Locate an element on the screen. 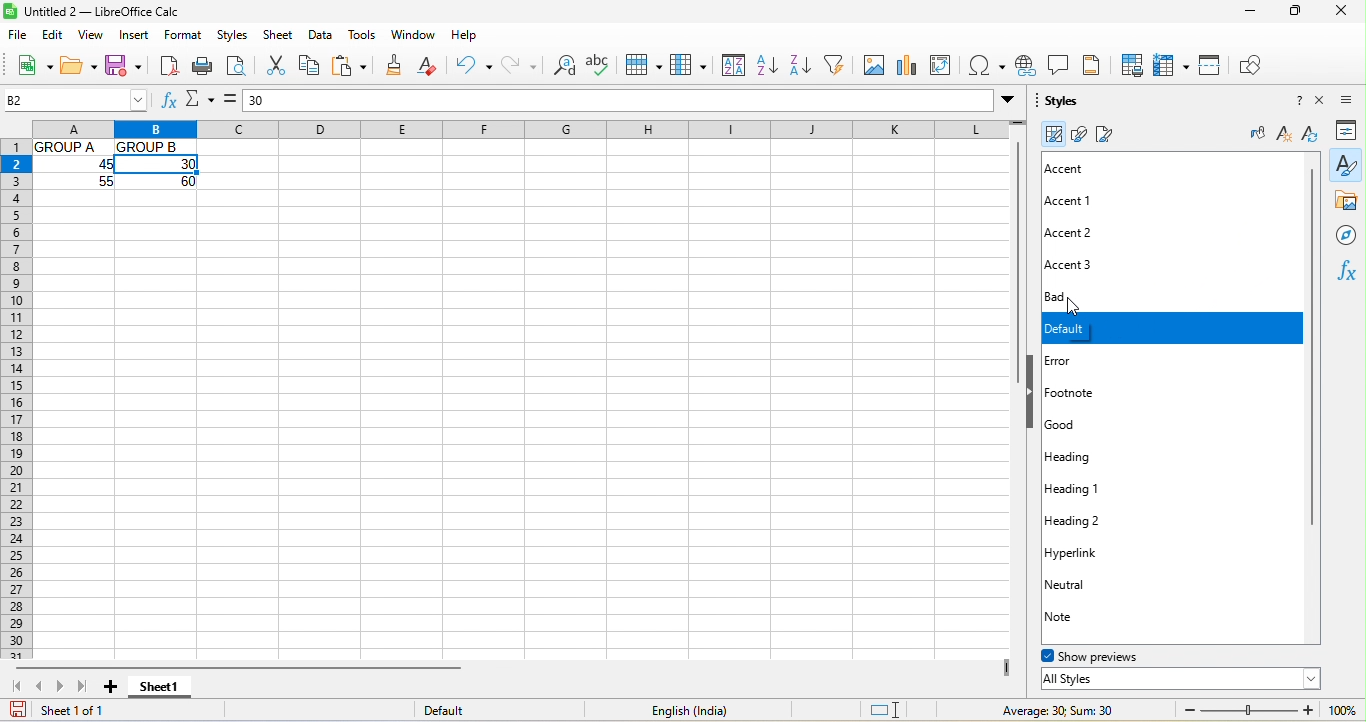 The height and width of the screenshot is (722, 1366). 55 is located at coordinates (99, 185).